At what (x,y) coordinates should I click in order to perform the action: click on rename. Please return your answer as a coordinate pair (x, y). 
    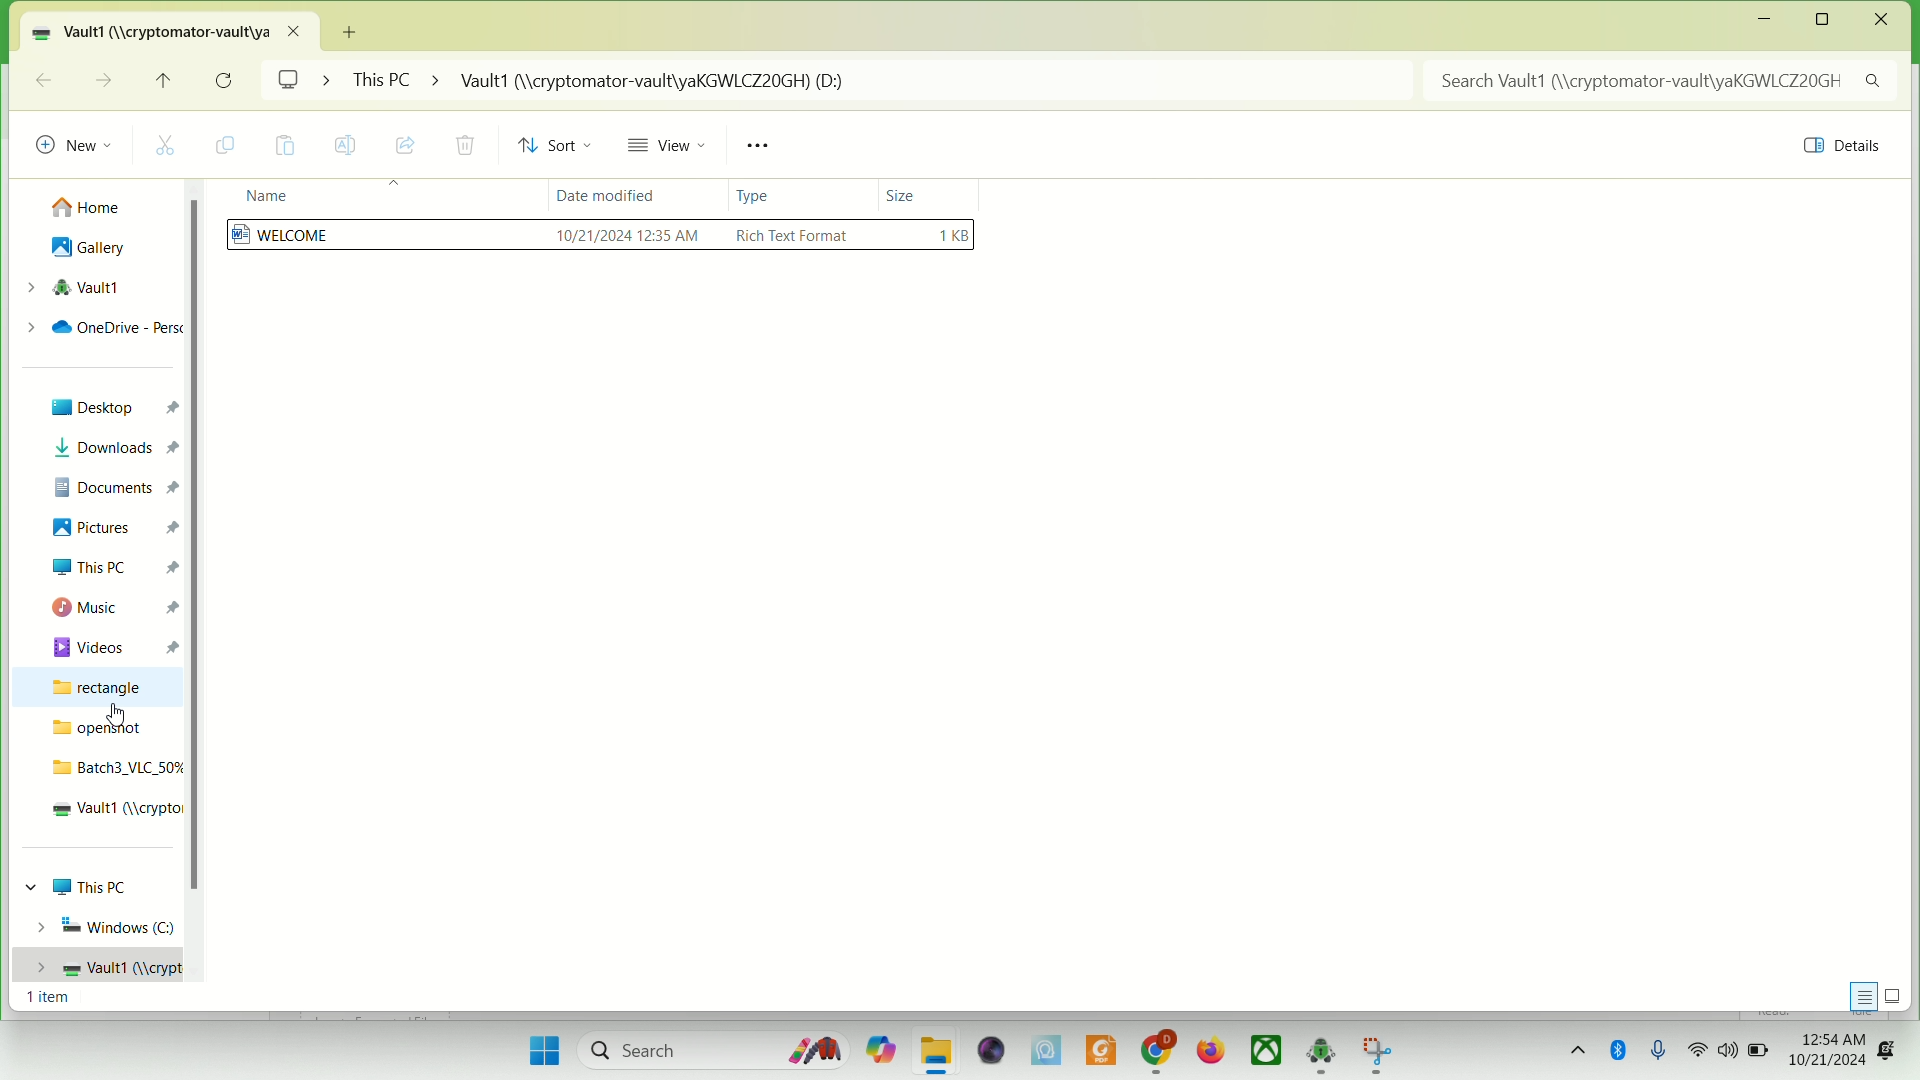
    Looking at the image, I should click on (347, 145).